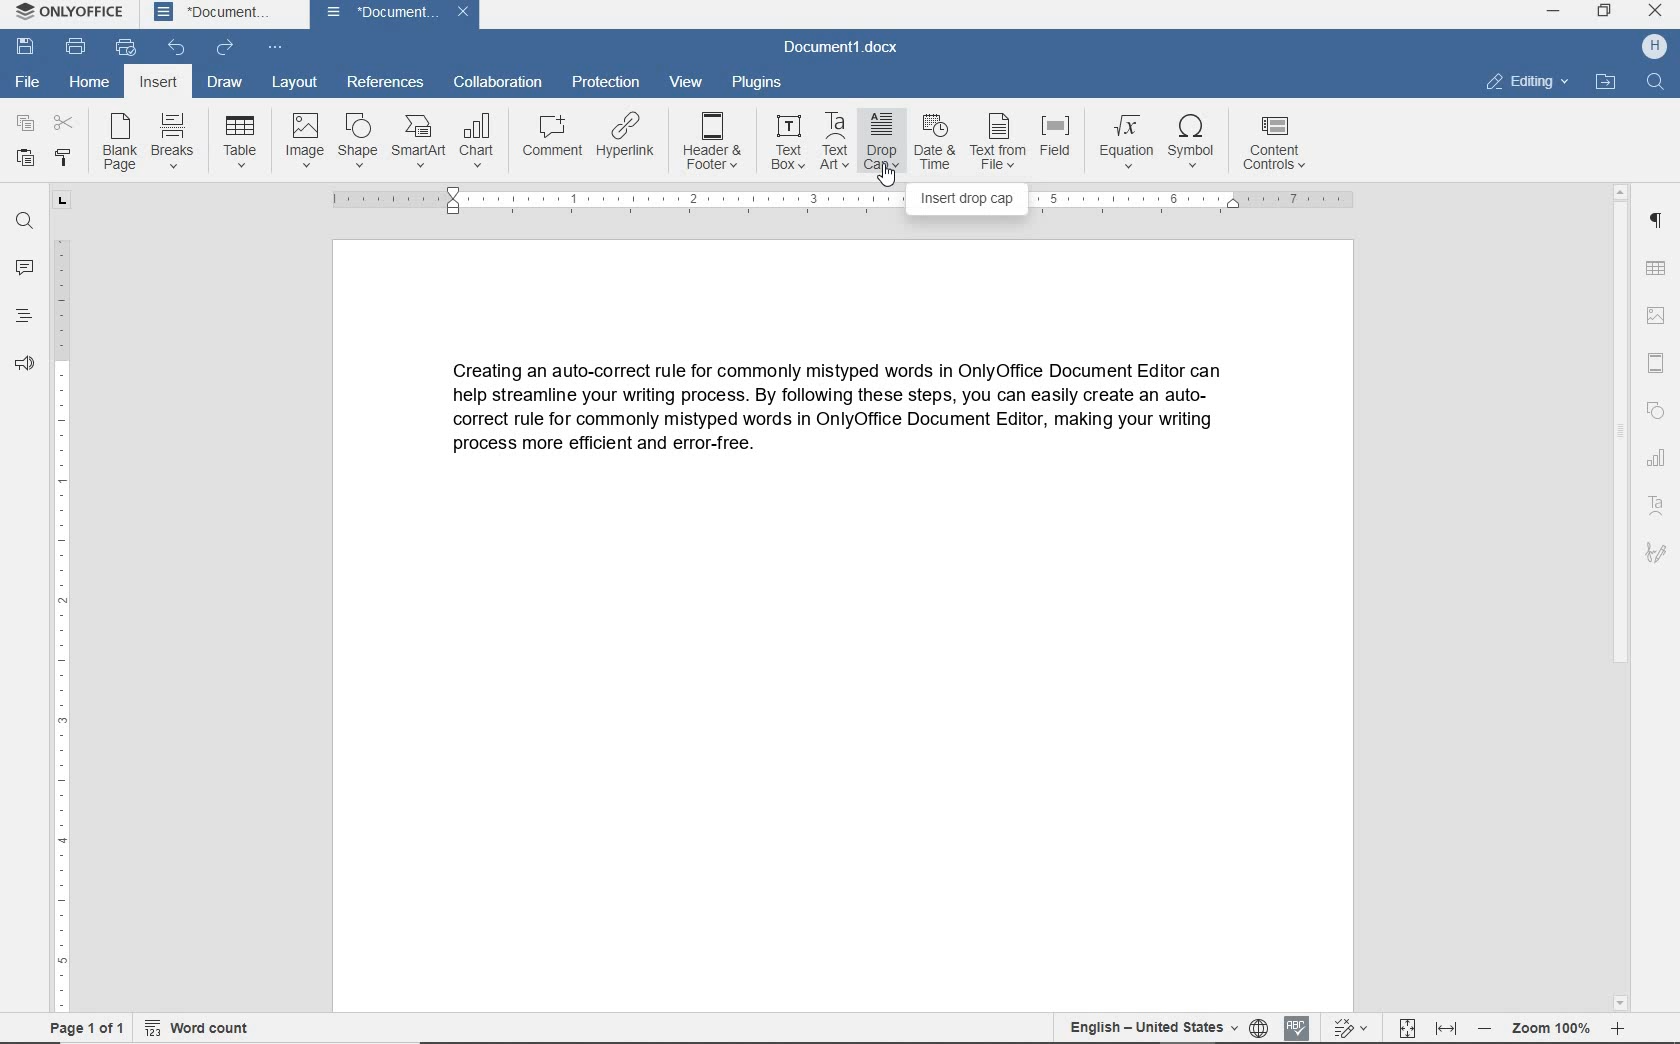  What do you see at coordinates (85, 1031) in the screenshot?
I see `page 1 of 1` at bounding box center [85, 1031].